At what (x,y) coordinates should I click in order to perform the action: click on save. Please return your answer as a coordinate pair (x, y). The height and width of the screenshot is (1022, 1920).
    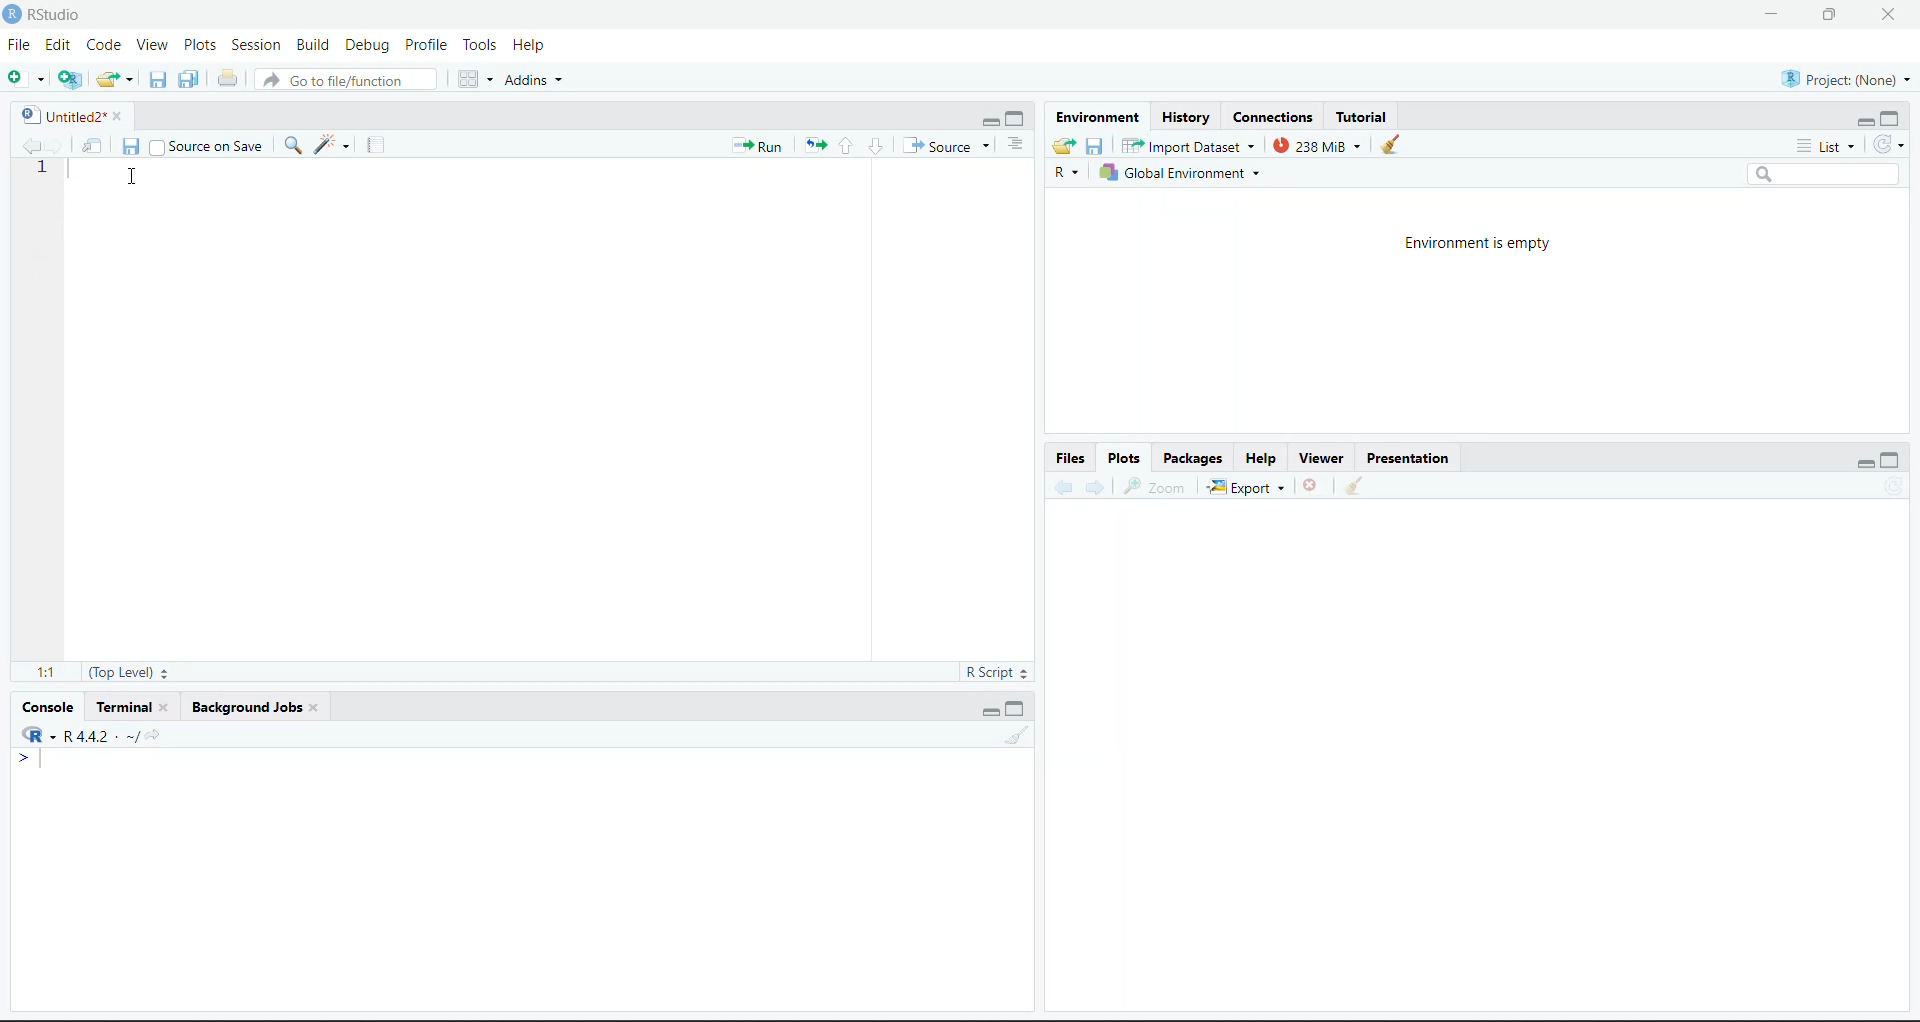
    Looking at the image, I should click on (131, 147).